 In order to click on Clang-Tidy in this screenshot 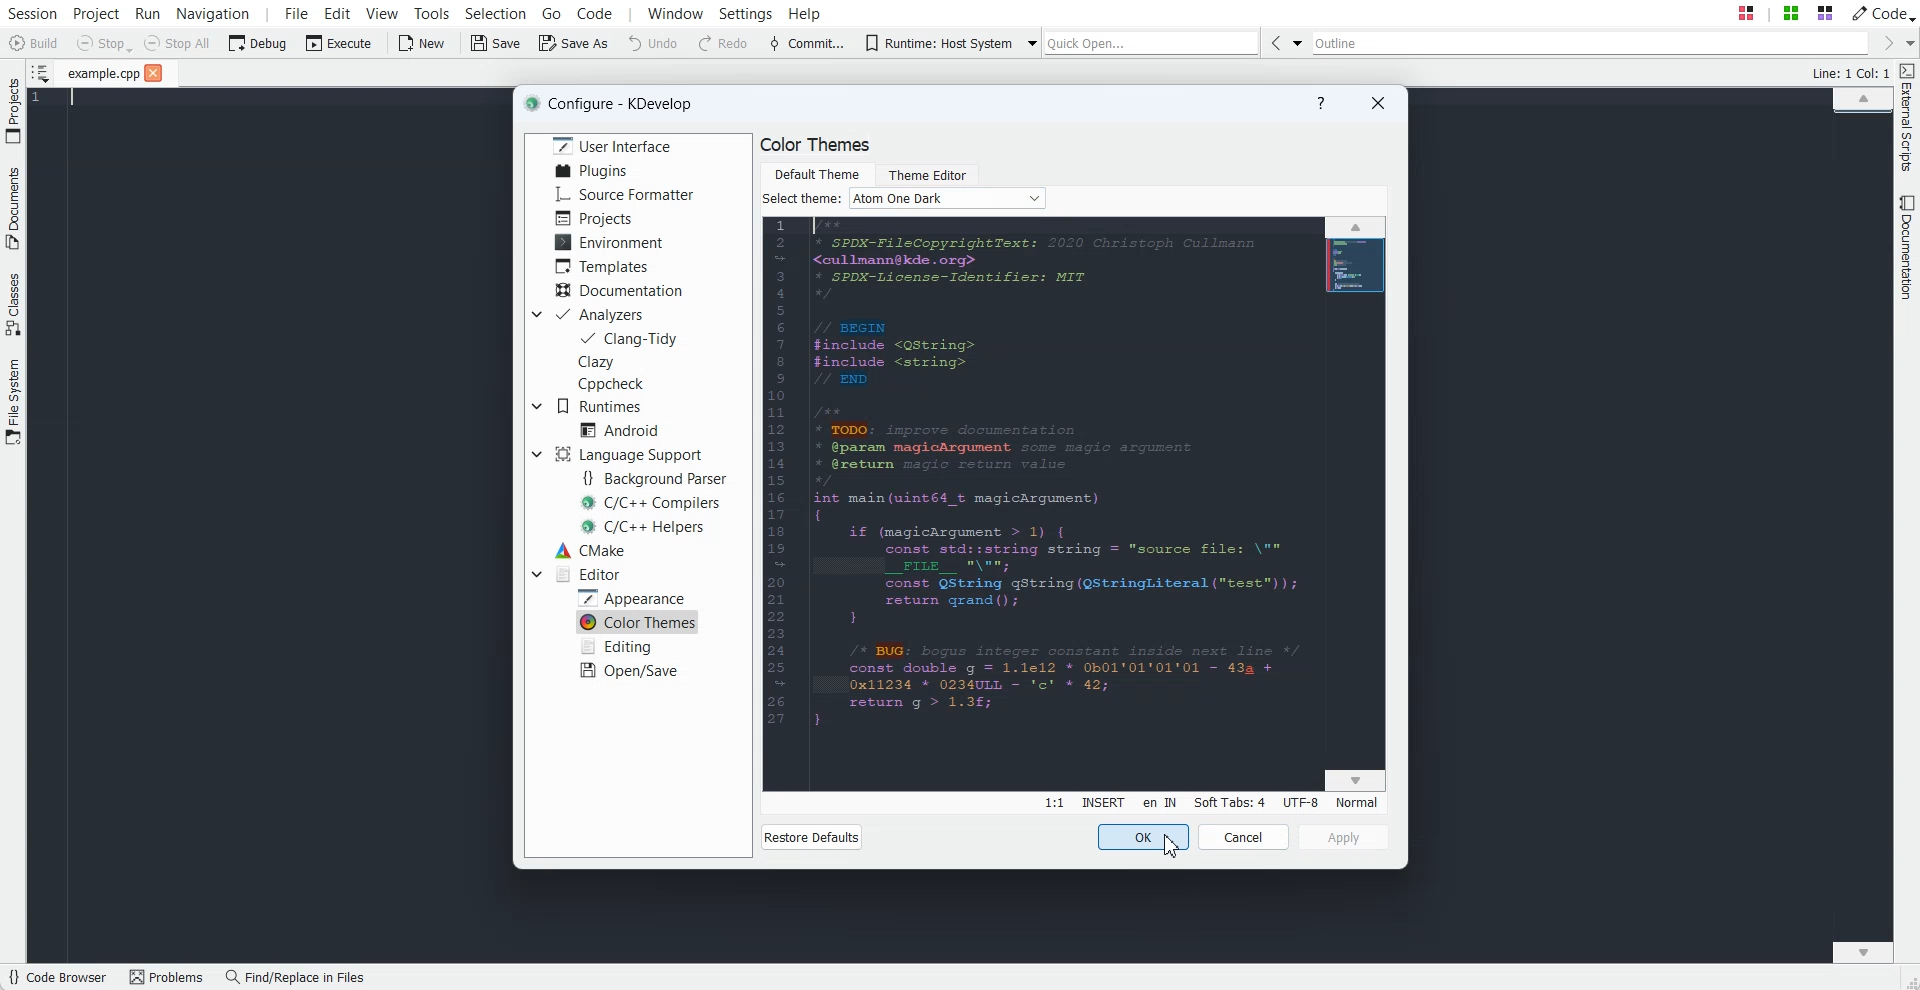, I will do `click(630, 338)`.